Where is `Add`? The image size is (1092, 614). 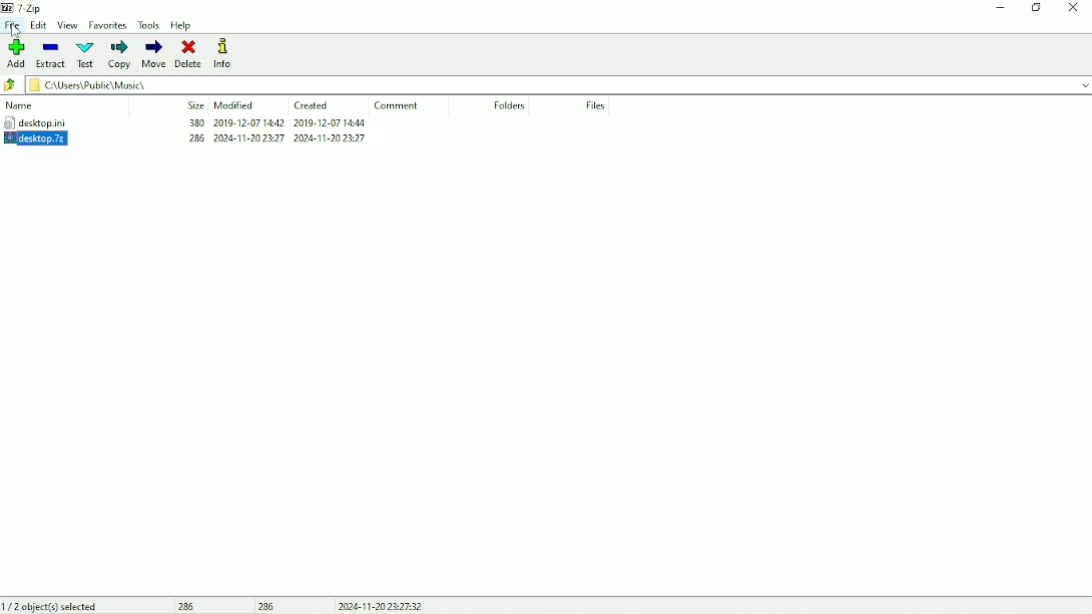 Add is located at coordinates (17, 53).